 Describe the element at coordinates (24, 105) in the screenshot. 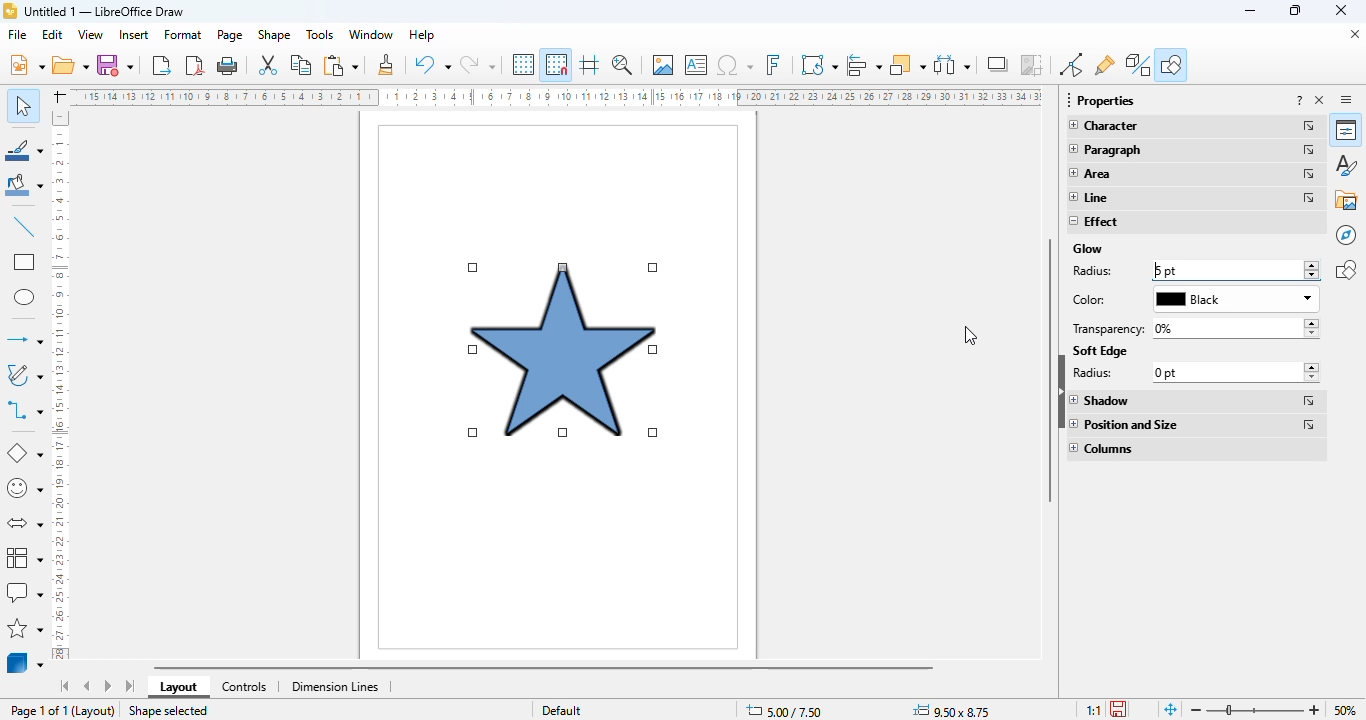

I see `select` at that location.